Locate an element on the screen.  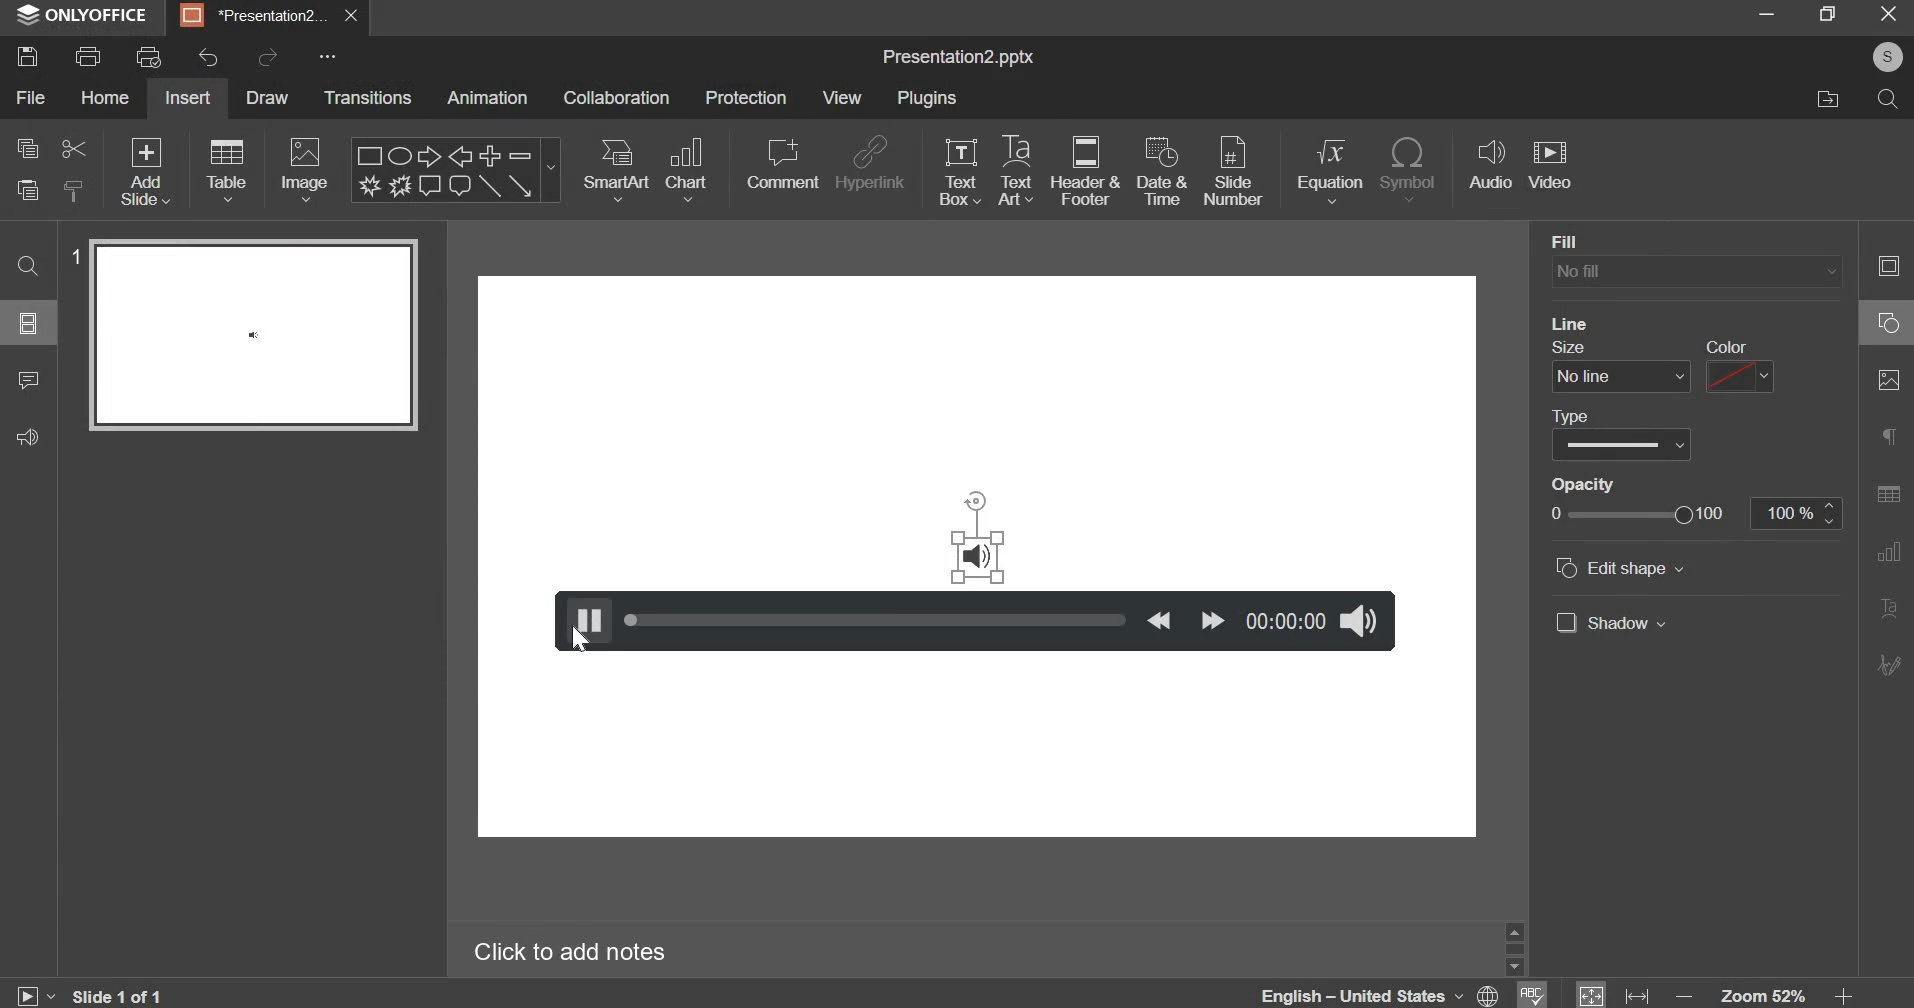
view is located at coordinates (842, 96).